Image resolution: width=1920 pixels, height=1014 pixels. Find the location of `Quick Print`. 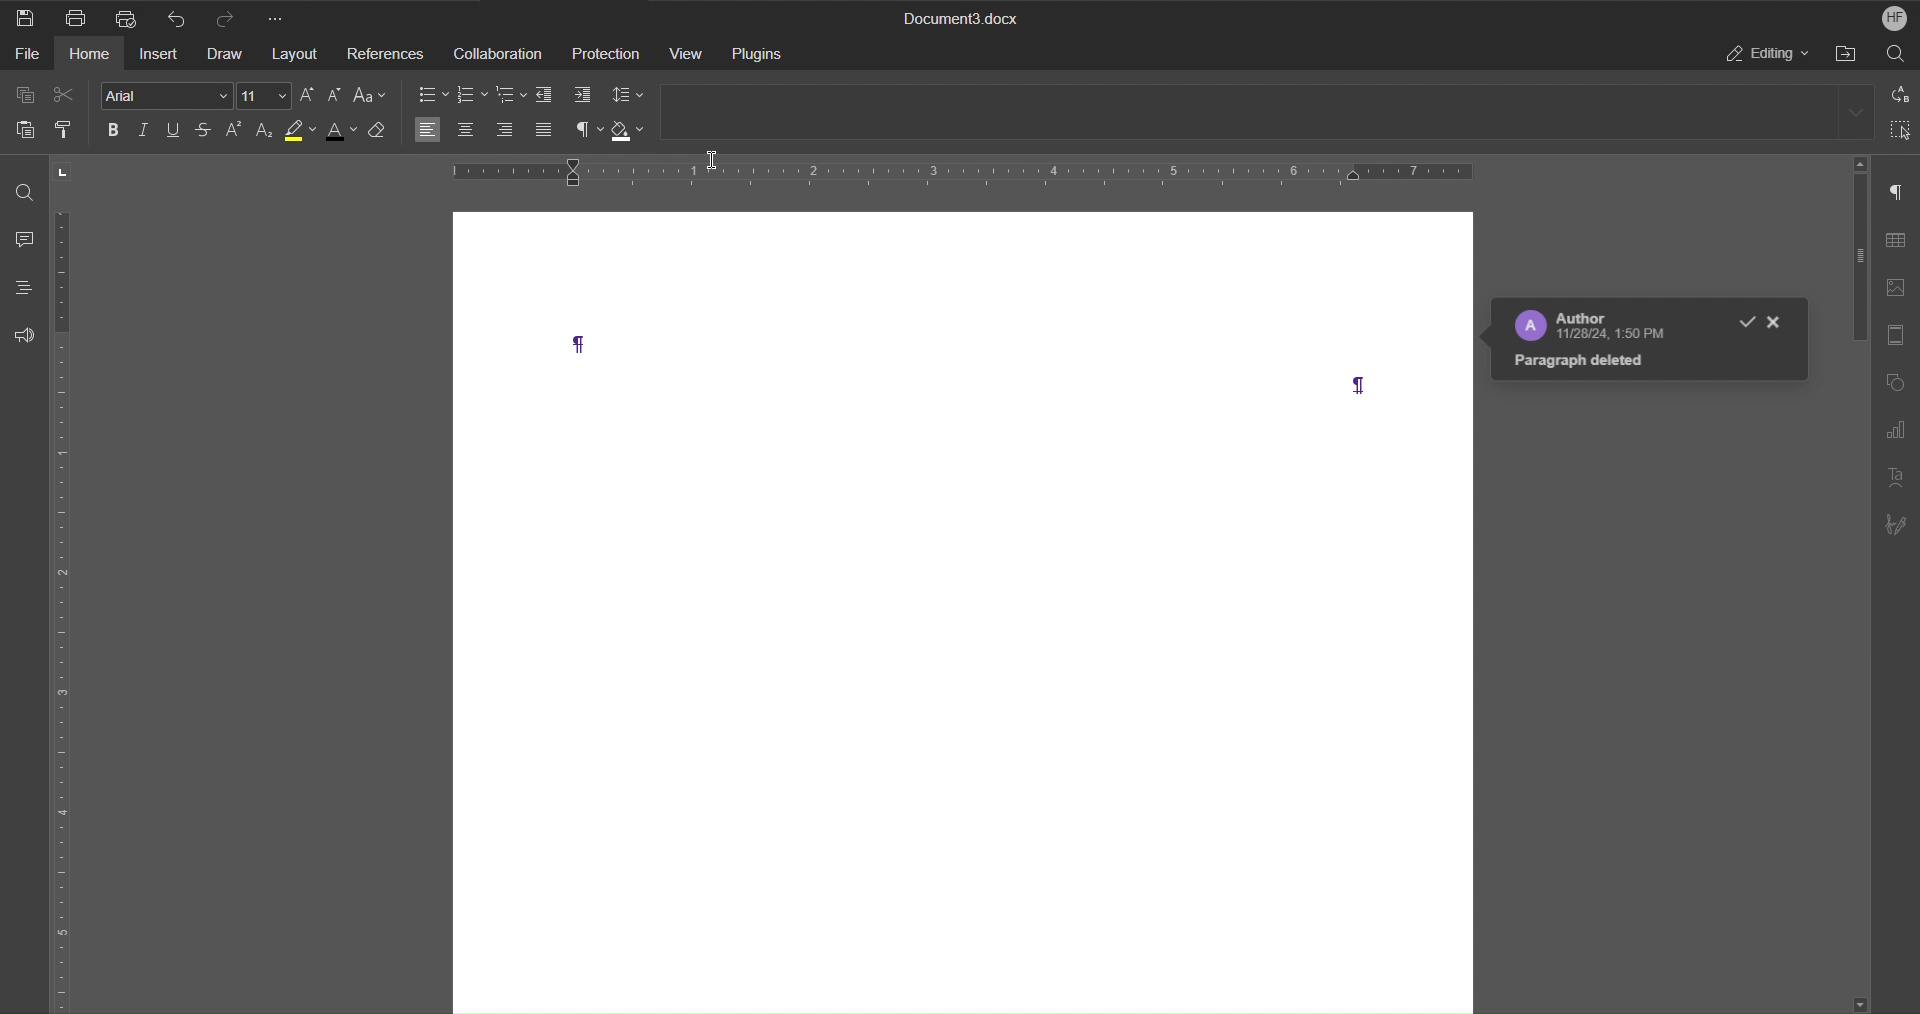

Quick Print is located at coordinates (126, 19).